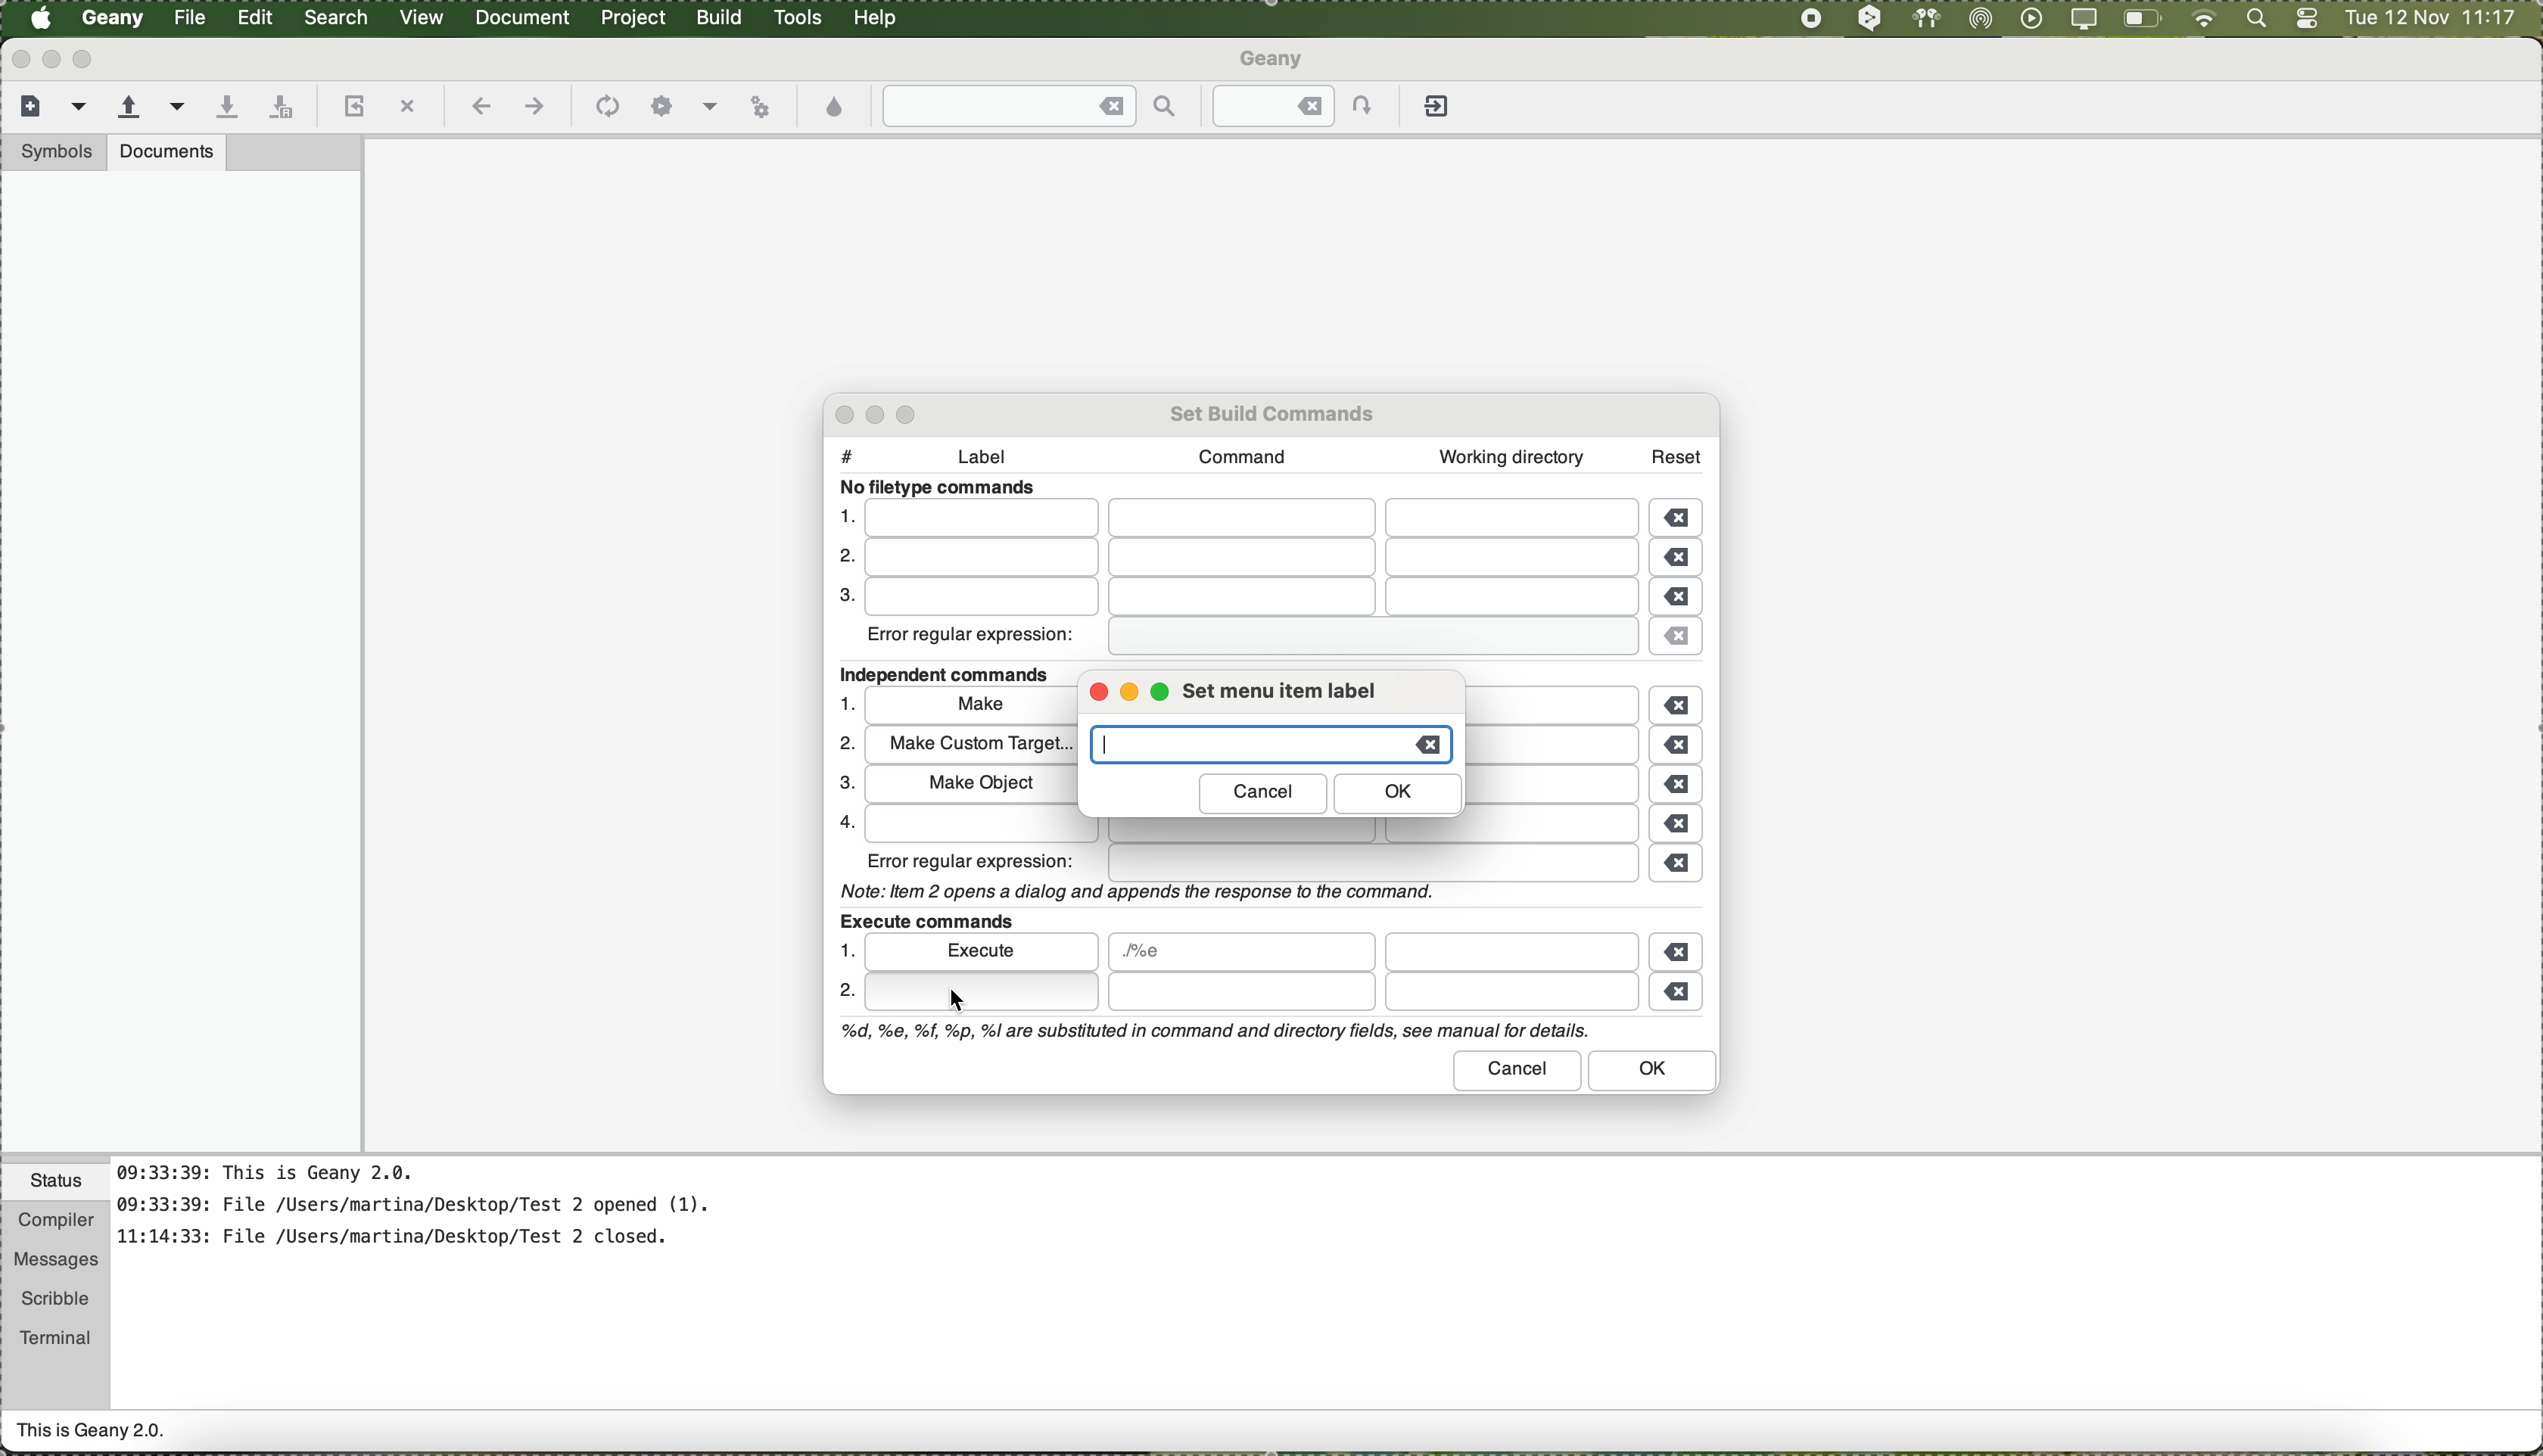 The height and width of the screenshot is (1456, 2543). I want to click on close pop-up, so click(837, 414).